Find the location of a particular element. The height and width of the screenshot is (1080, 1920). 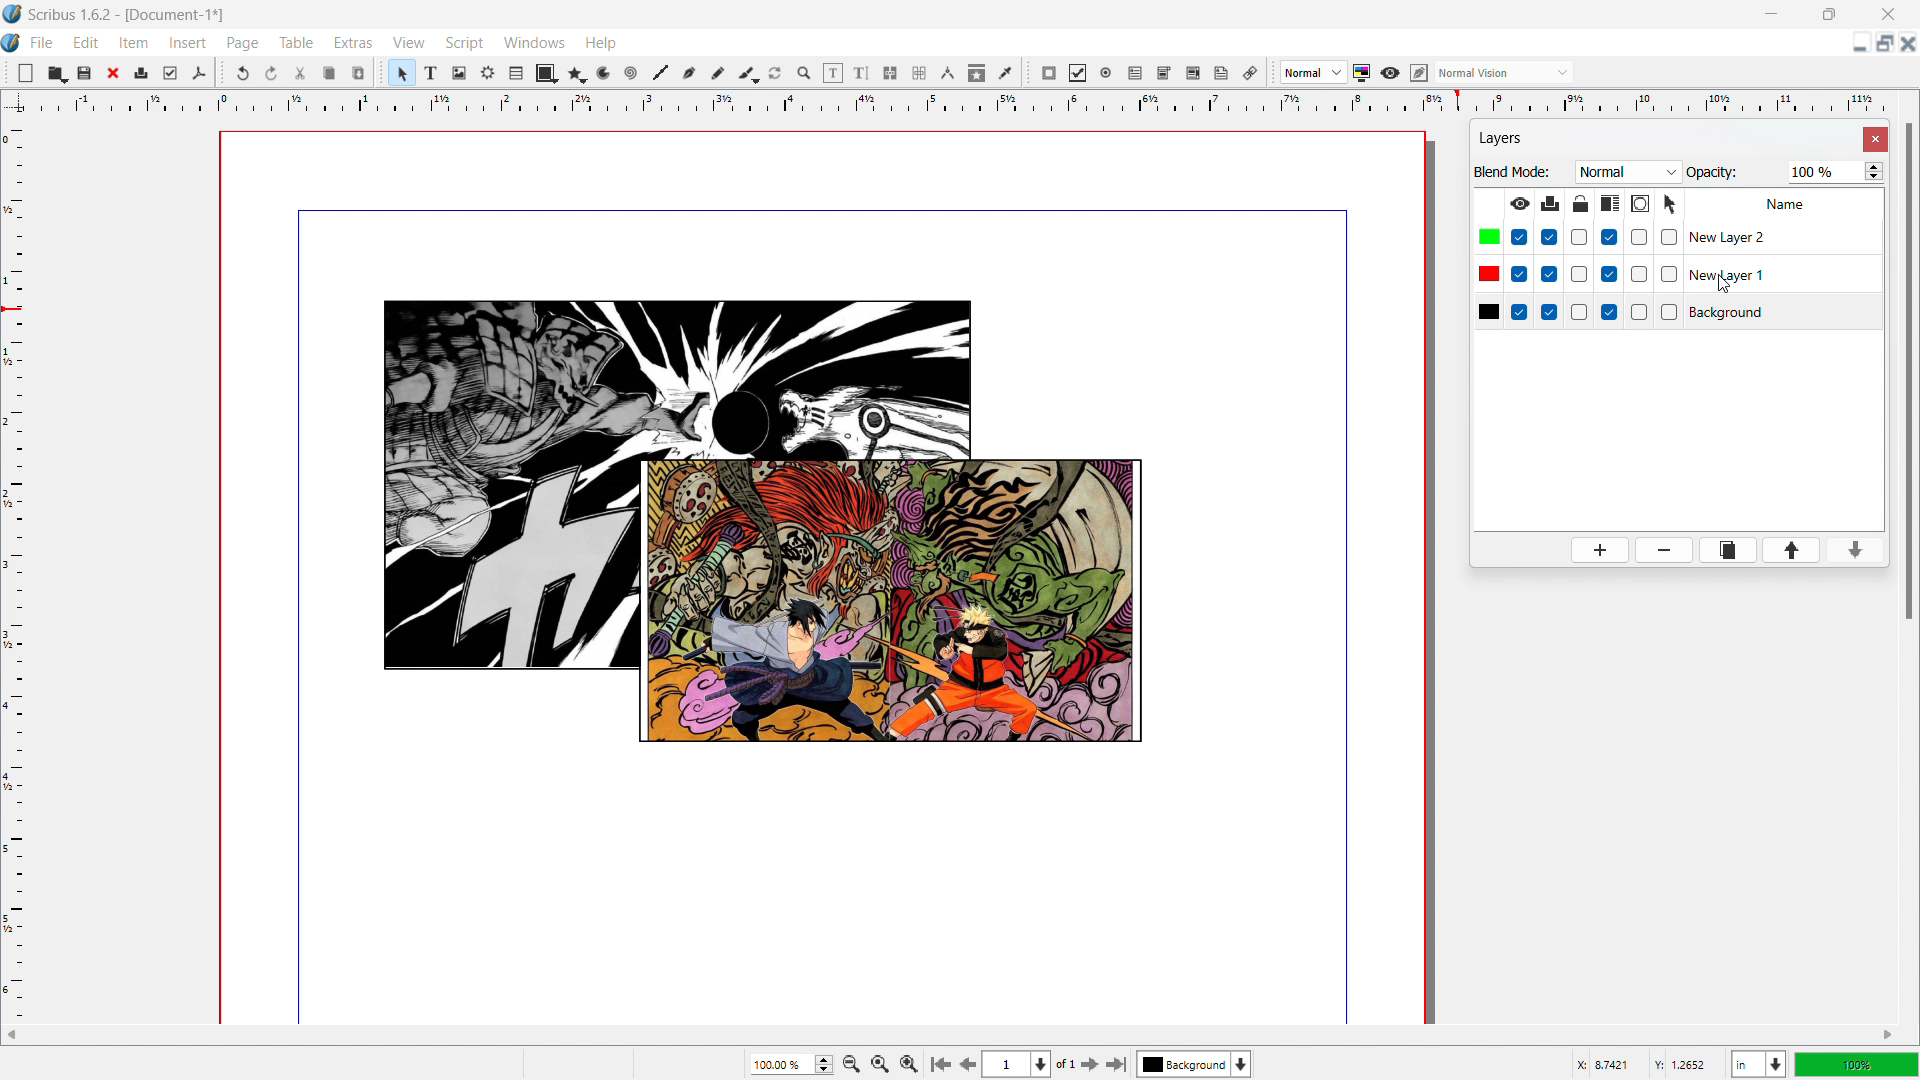

zoom out by the stepping factor selected in settings is located at coordinates (851, 1063).